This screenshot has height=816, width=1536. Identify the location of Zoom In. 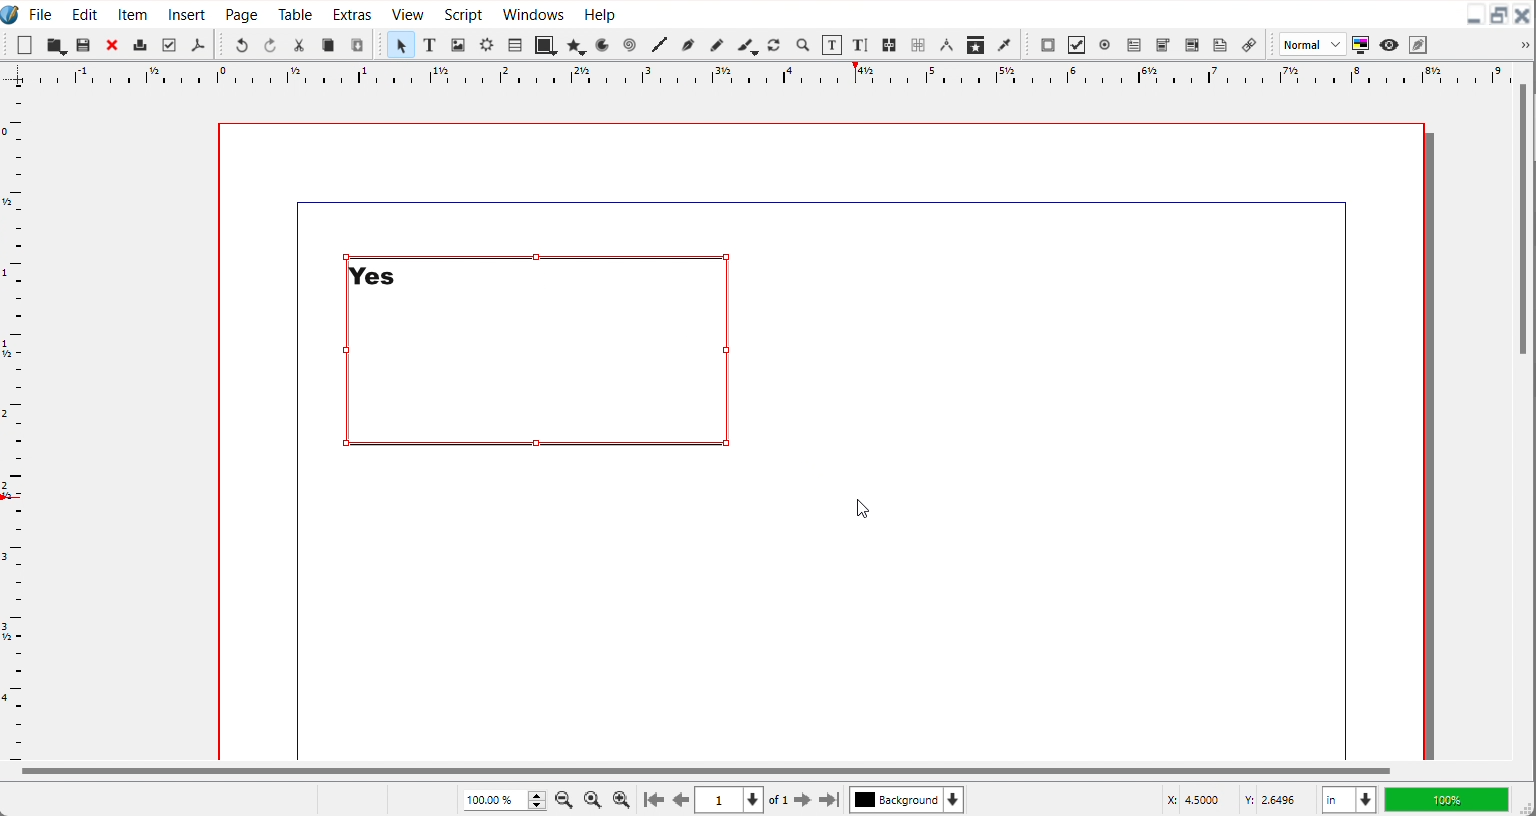
(622, 799).